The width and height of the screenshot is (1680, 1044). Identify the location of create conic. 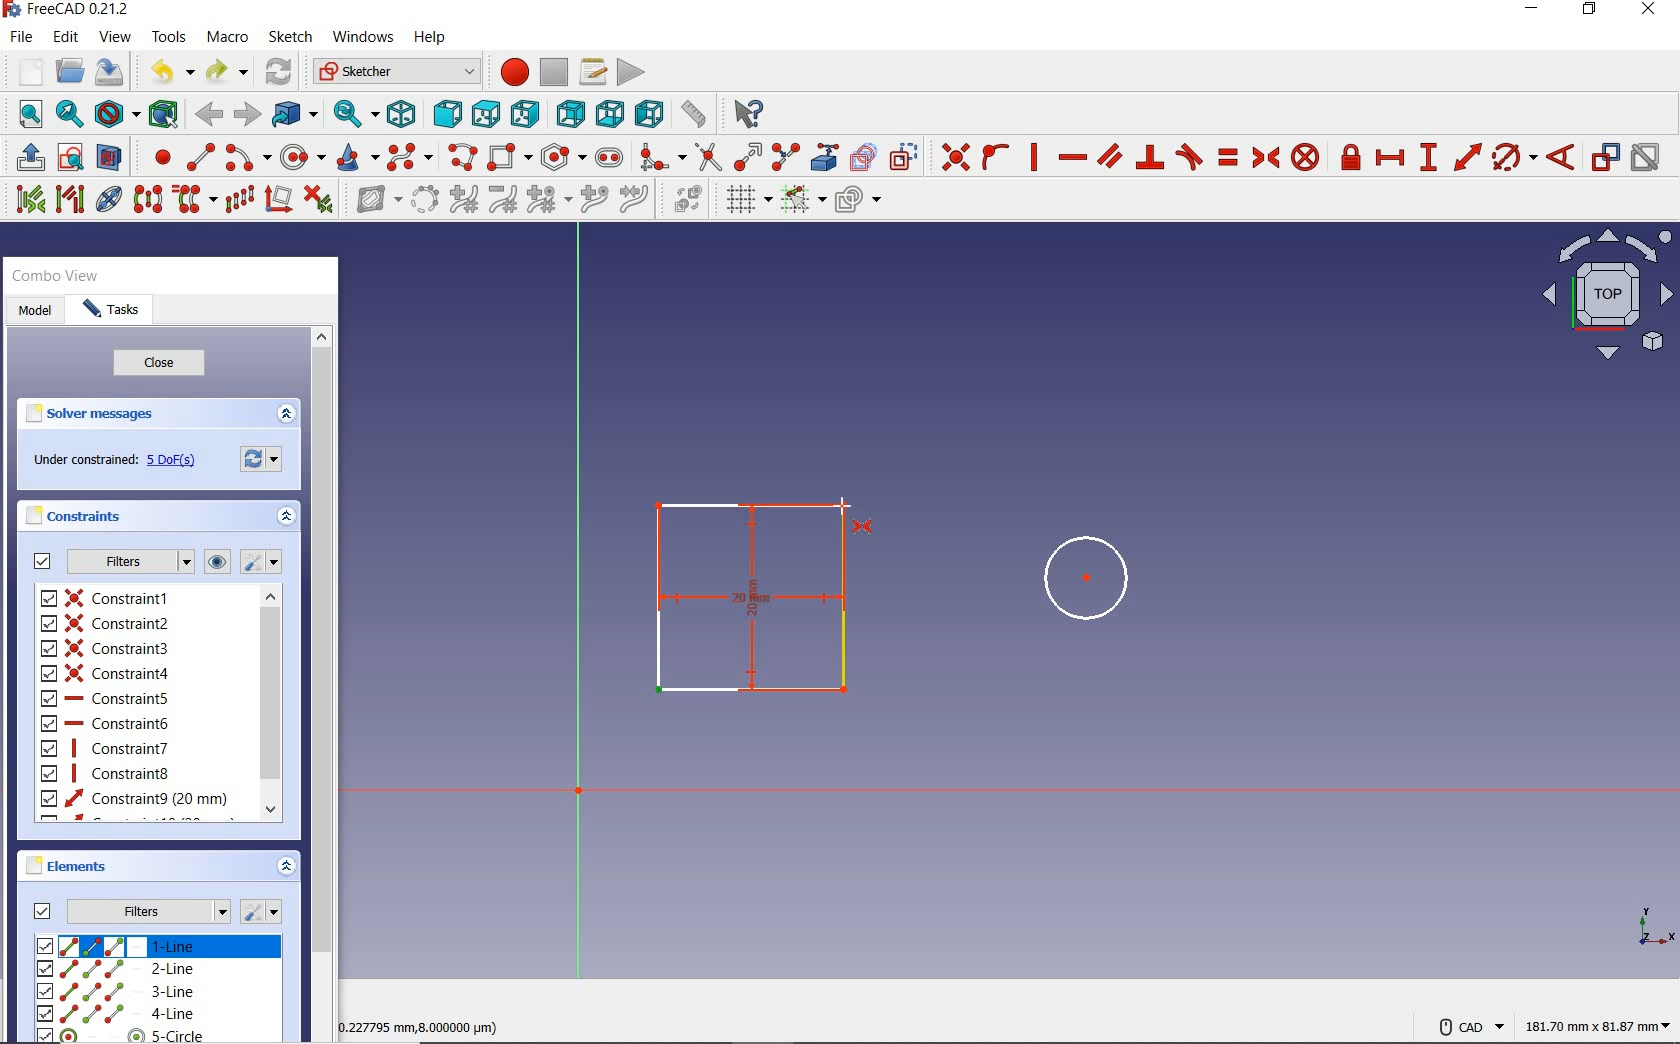
(358, 158).